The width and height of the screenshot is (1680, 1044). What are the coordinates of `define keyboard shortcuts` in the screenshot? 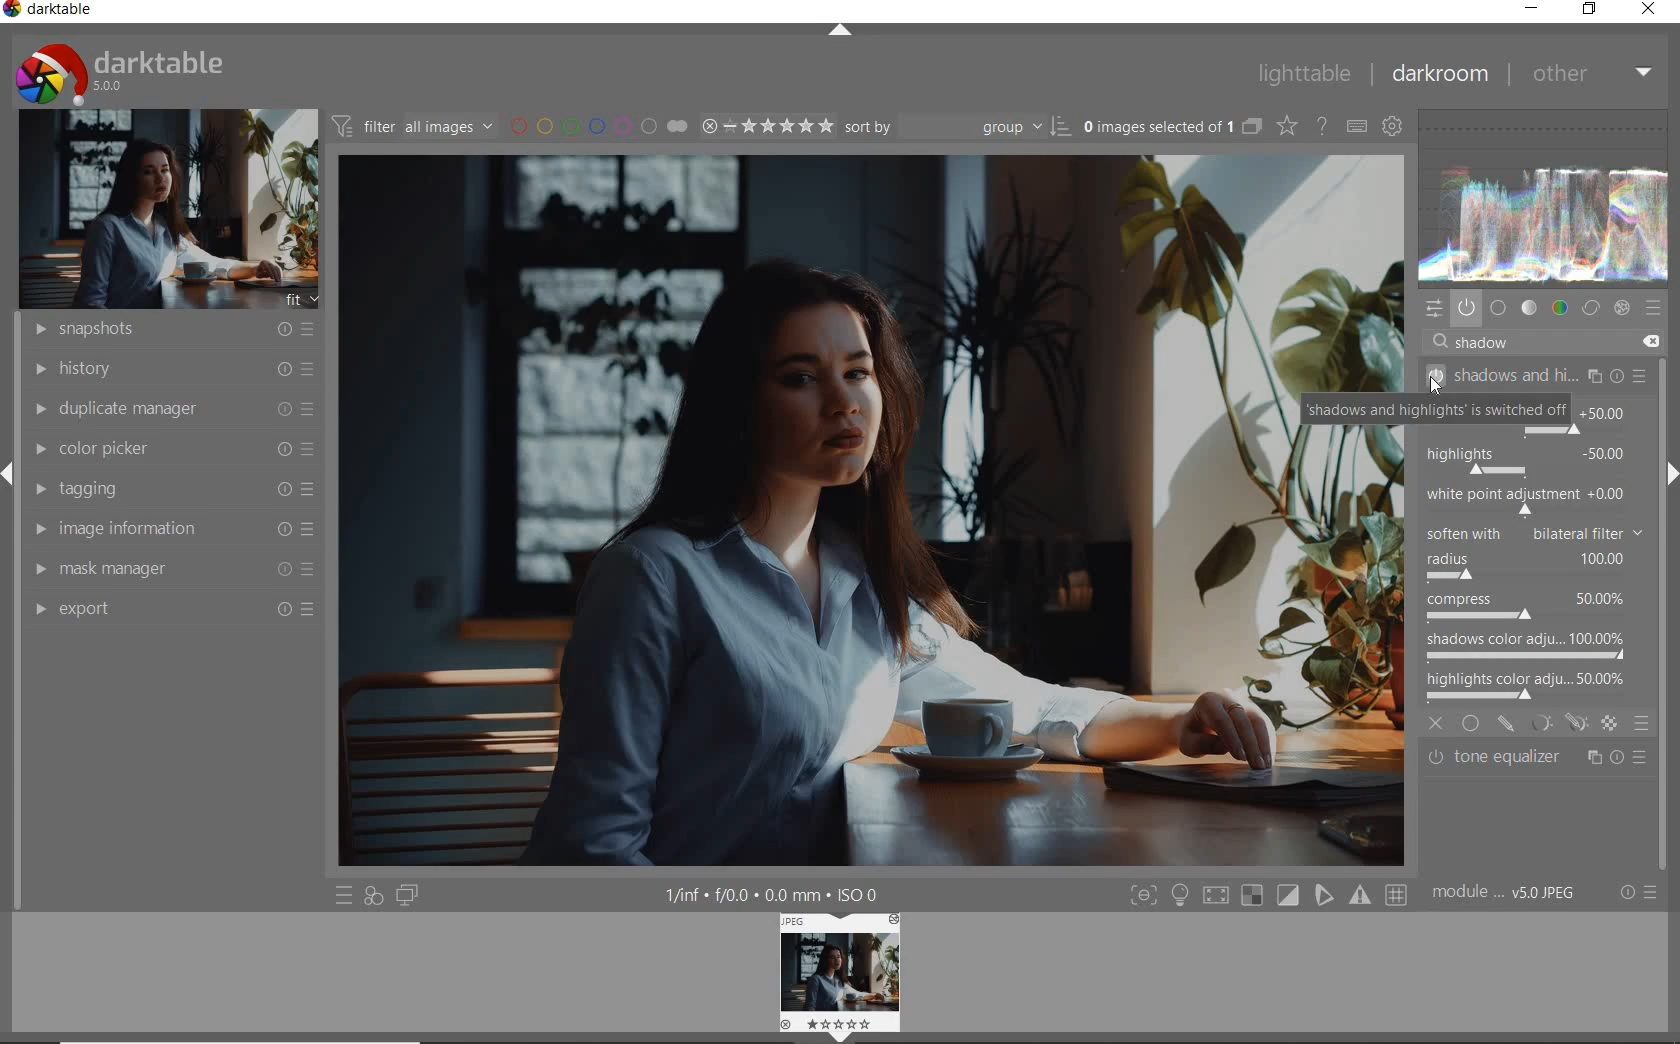 It's located at (1356, 127).